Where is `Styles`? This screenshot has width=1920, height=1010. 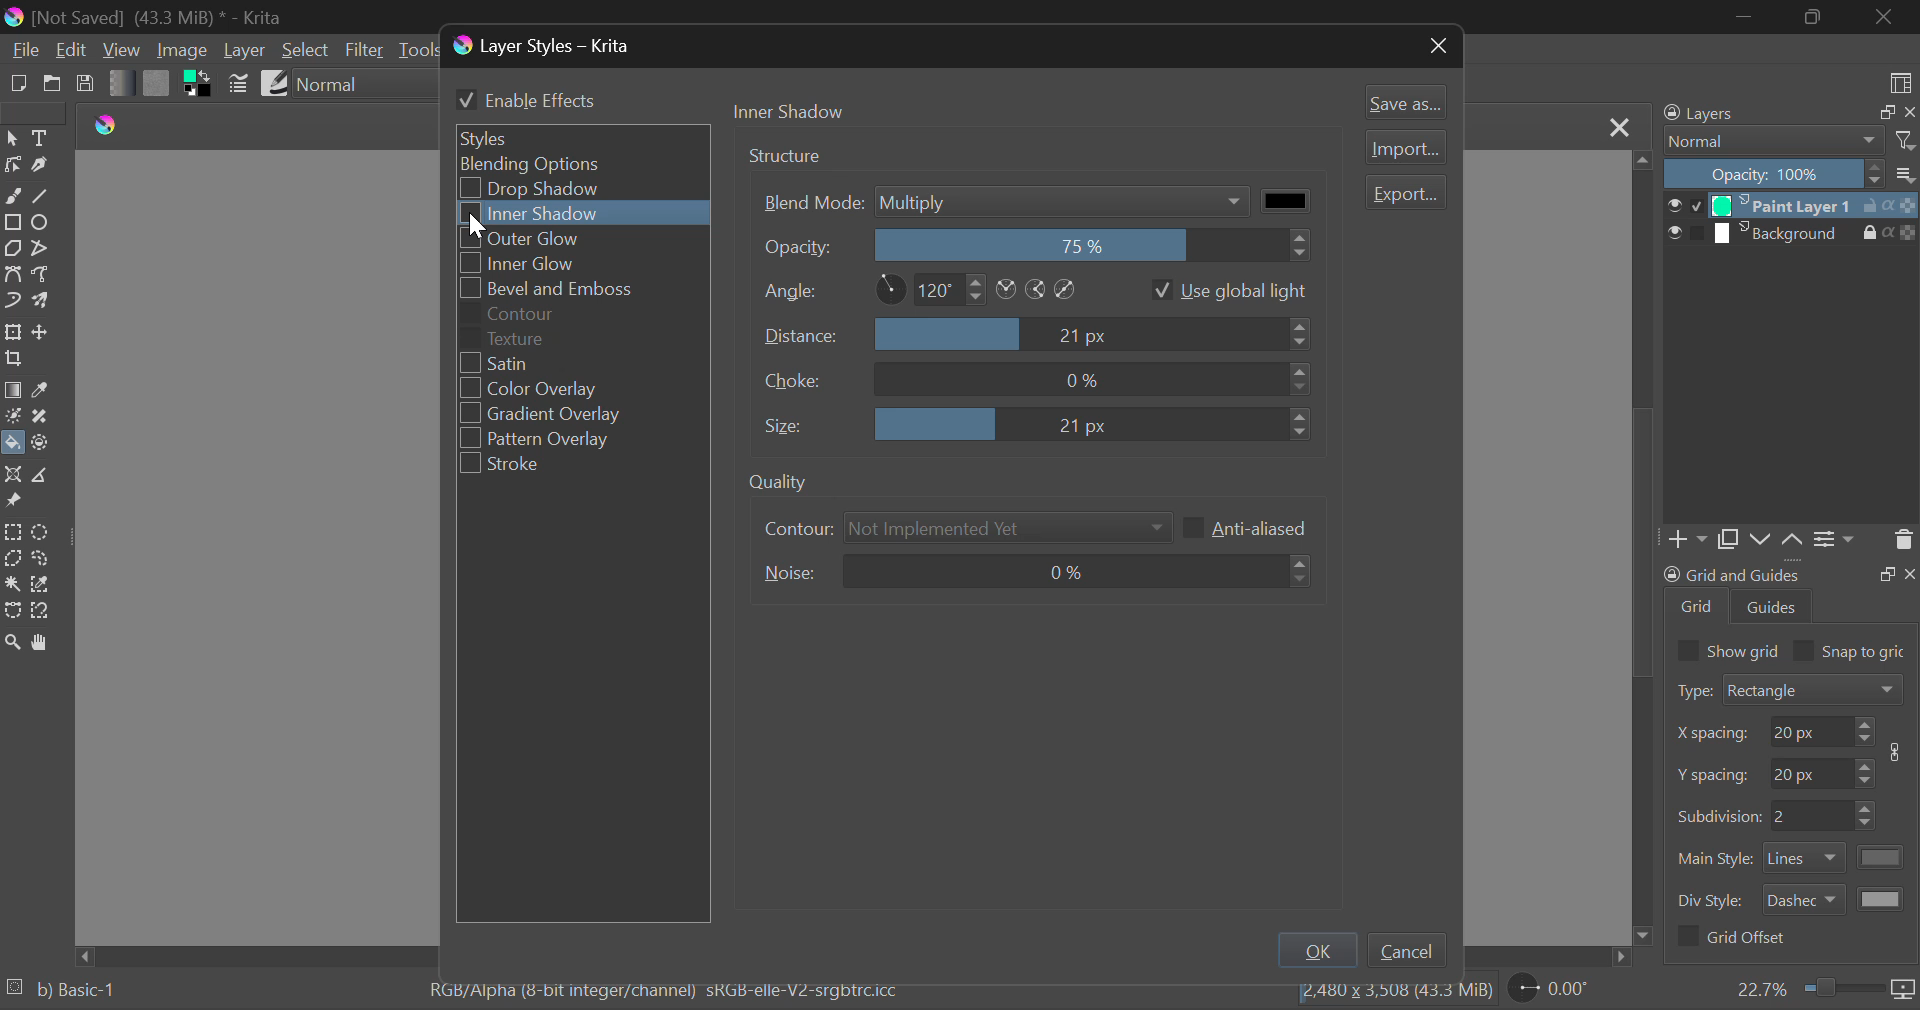 Styles is located at coordinates (580, 136).